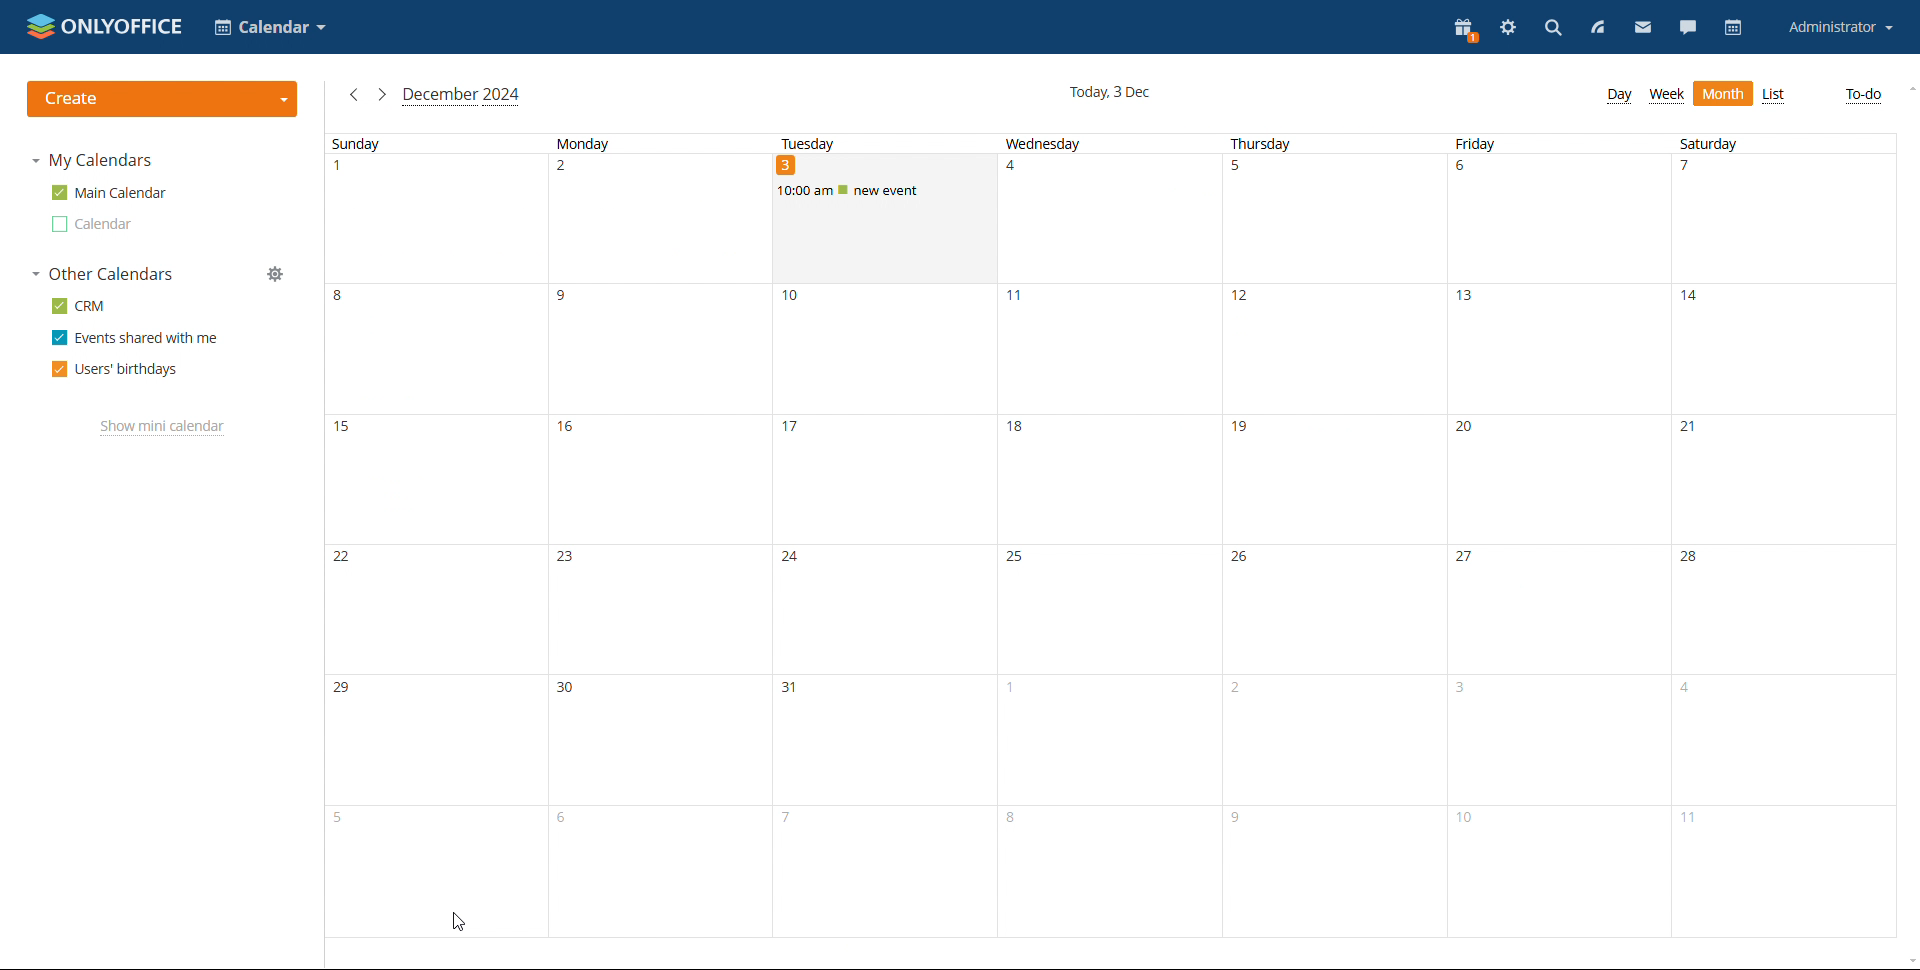 This screenshot has height=970, width=1920. What do you see at coordinates (1560, 739) in the screenshot?
I see `3` at bounding box center [1560, 739].